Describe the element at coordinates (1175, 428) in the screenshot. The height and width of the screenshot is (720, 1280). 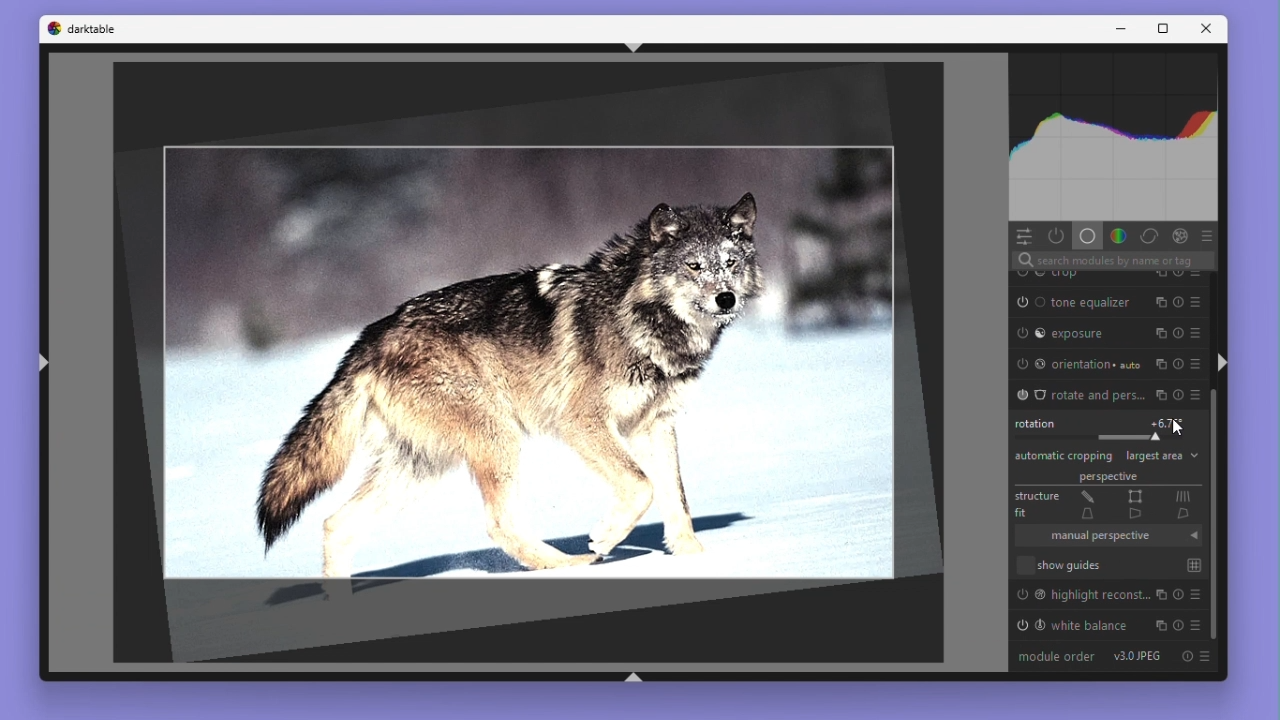
I see `Cursor` at that location.